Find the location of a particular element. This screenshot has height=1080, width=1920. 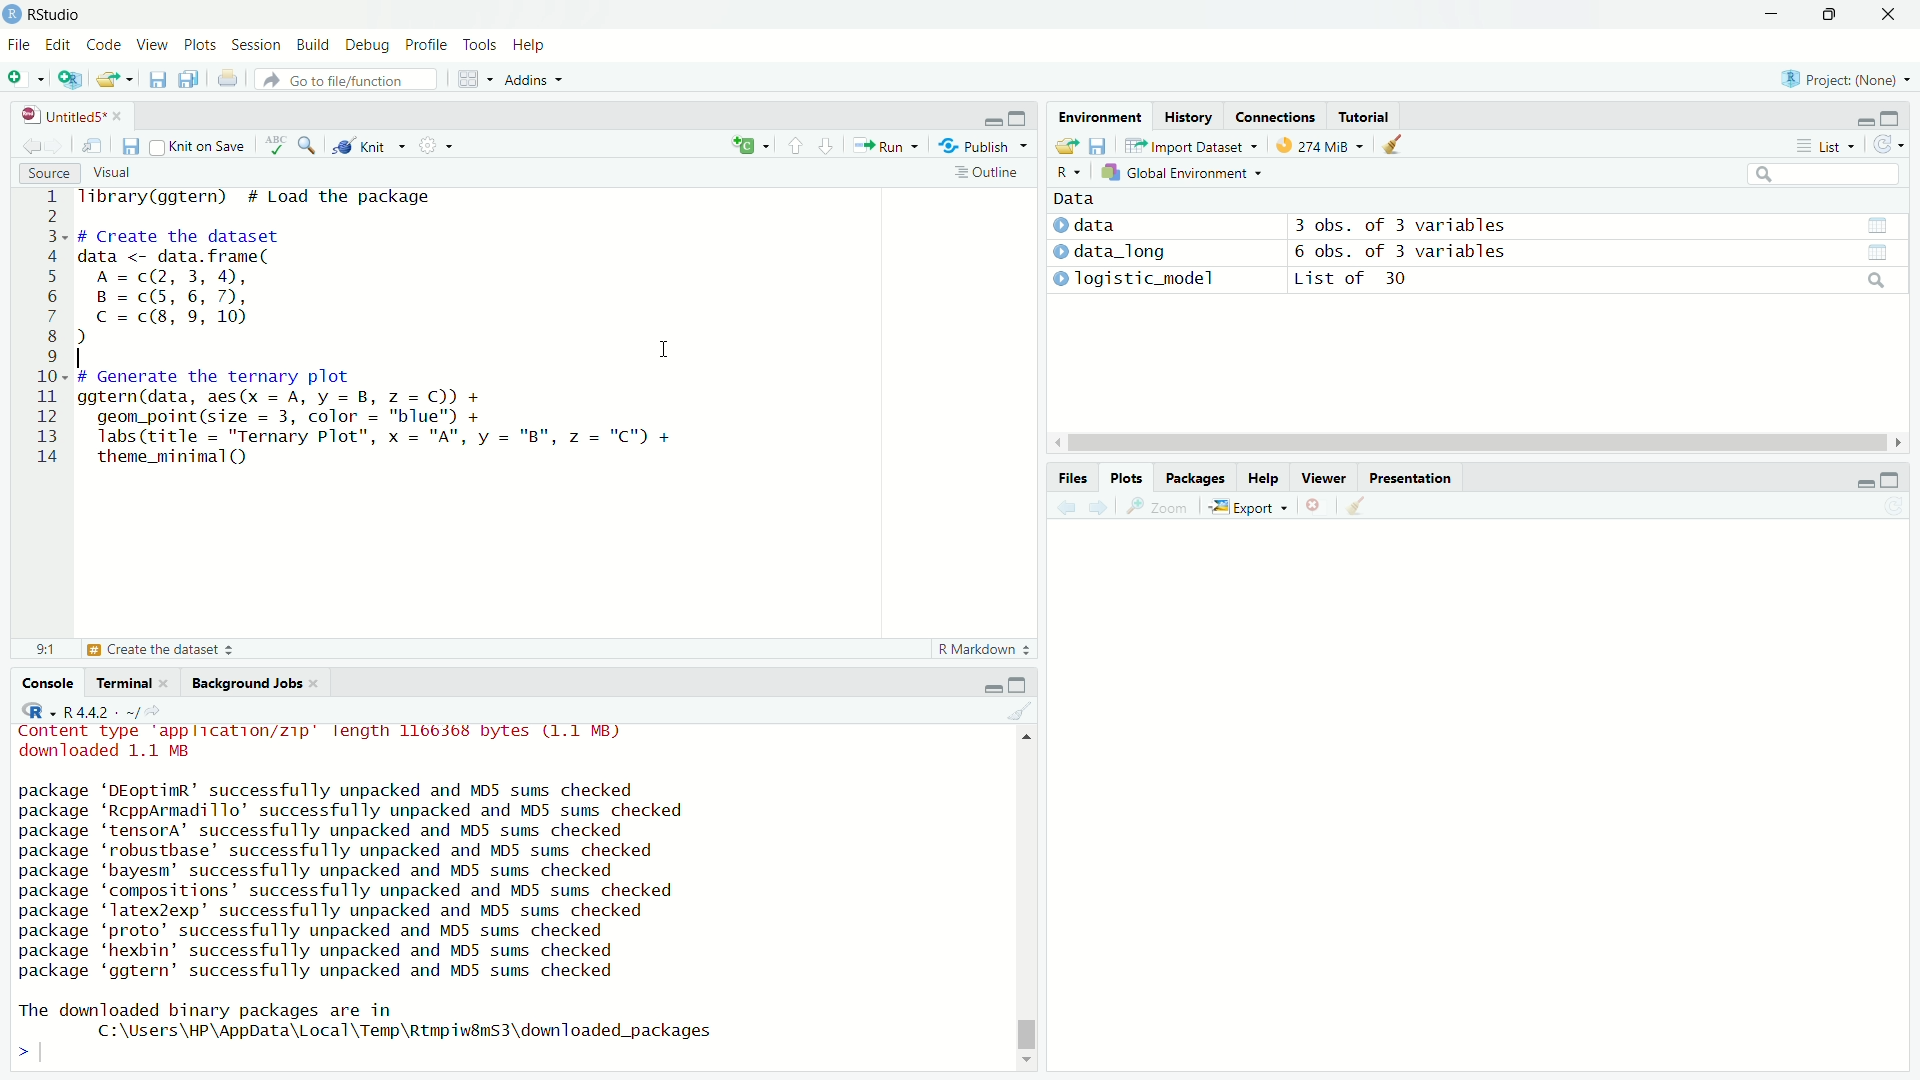

maximise is located at coordinates (1889, 481).